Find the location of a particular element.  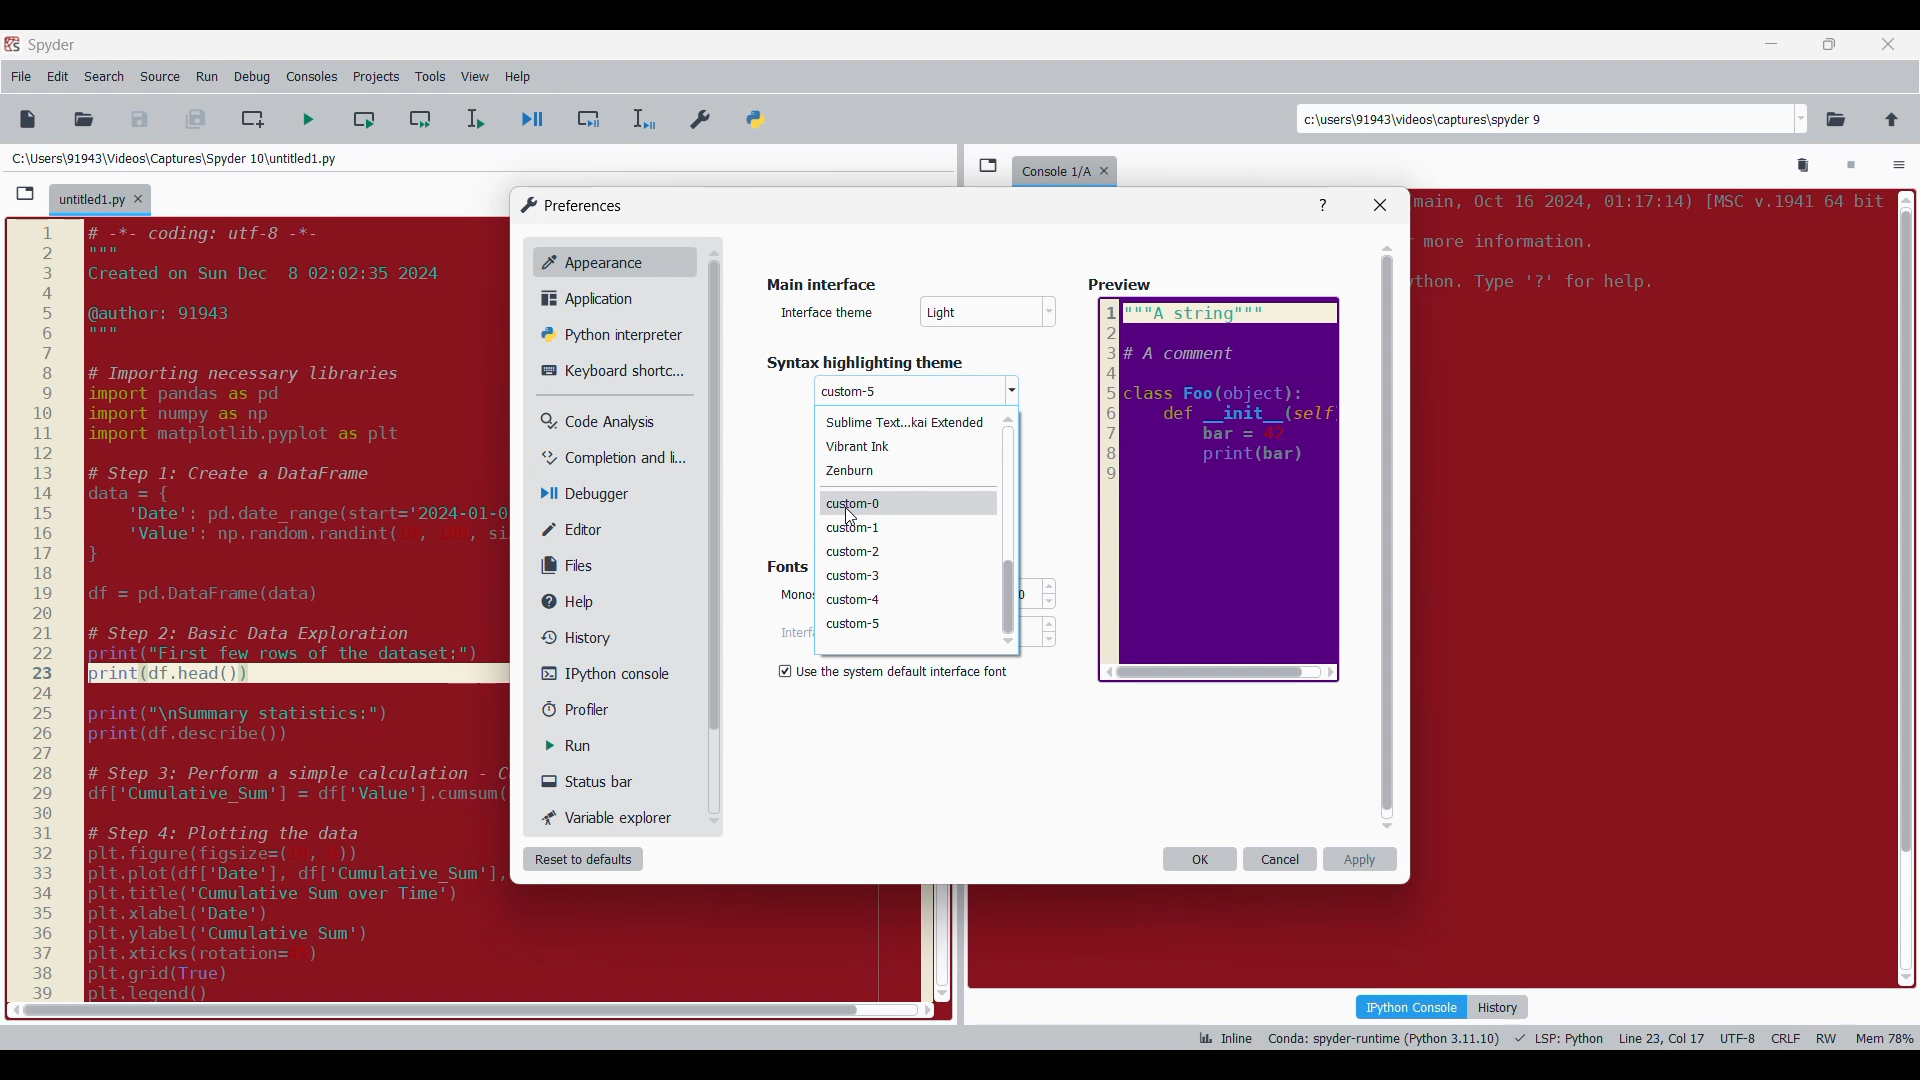

scroll bar is located at coordinates (434, 1009).